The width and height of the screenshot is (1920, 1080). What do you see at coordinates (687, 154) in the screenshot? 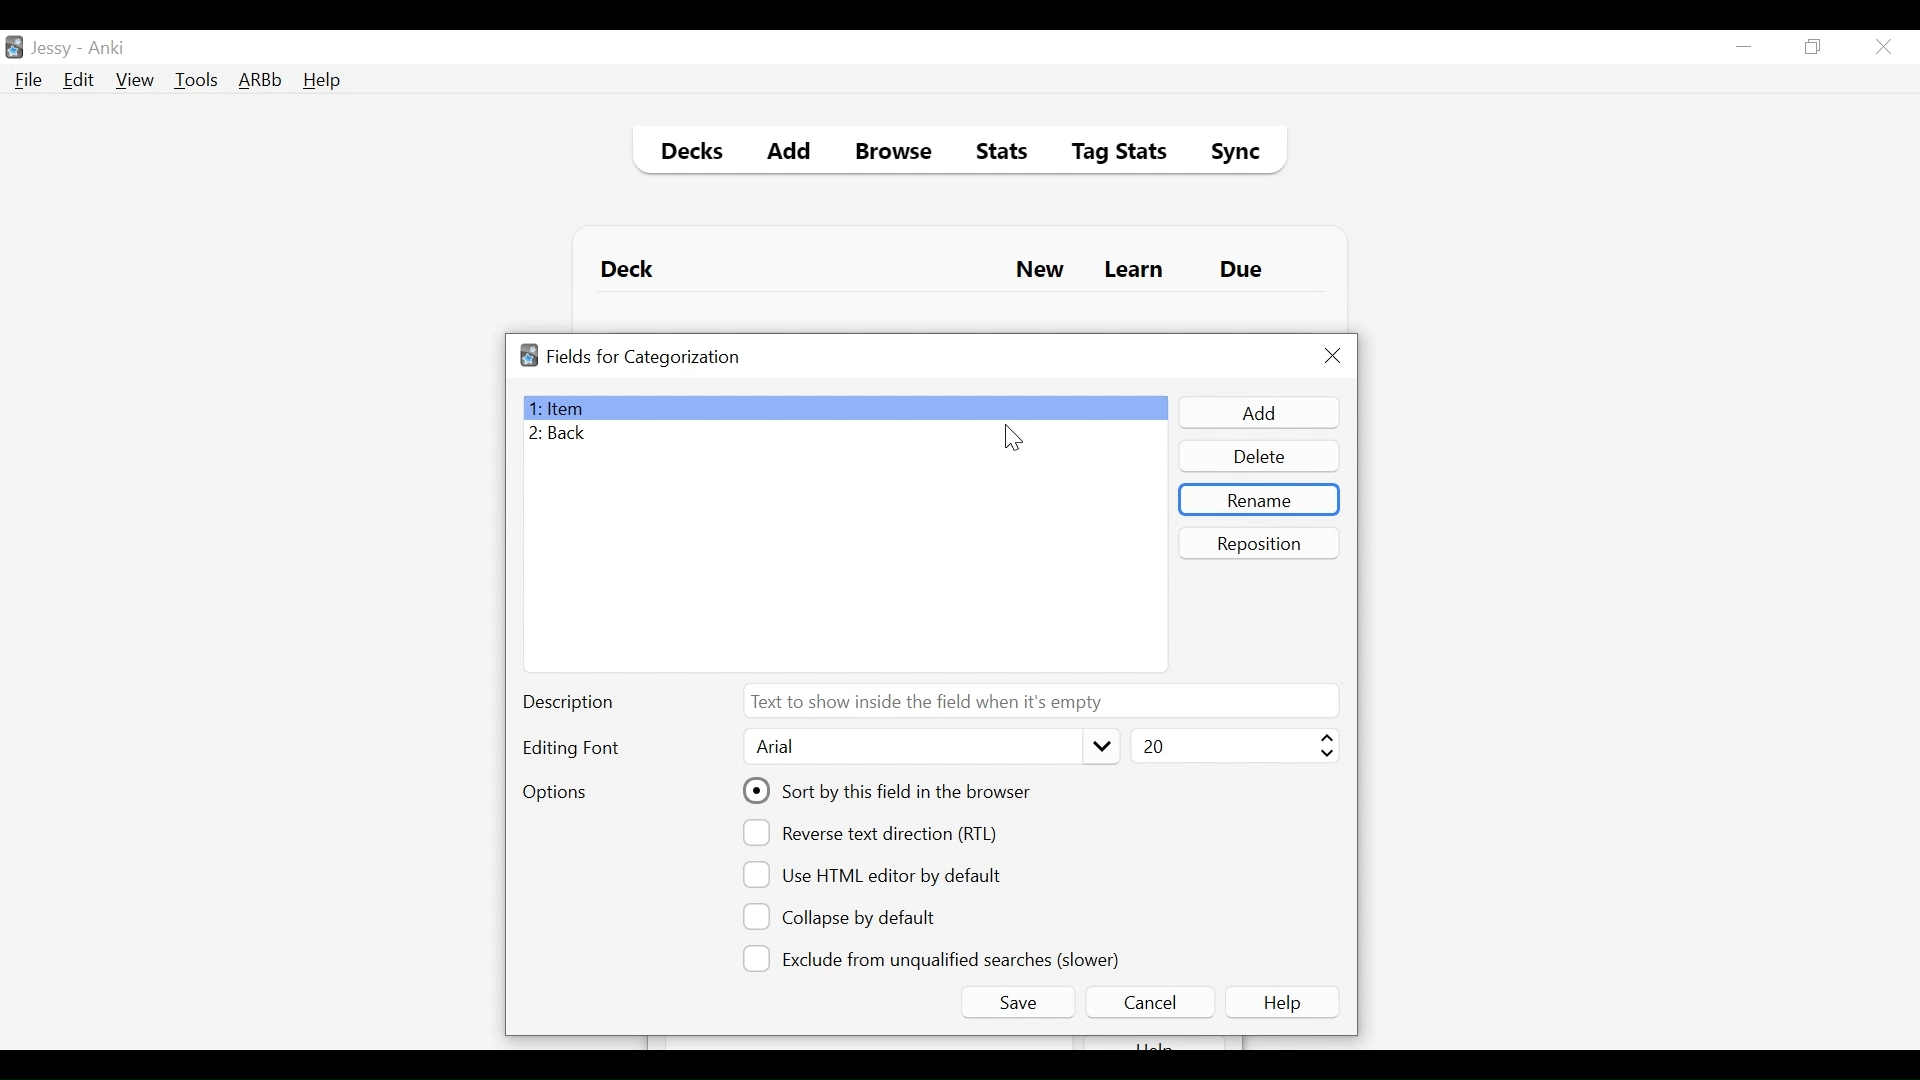
I see `Decks` at bounding box center [687, 154].